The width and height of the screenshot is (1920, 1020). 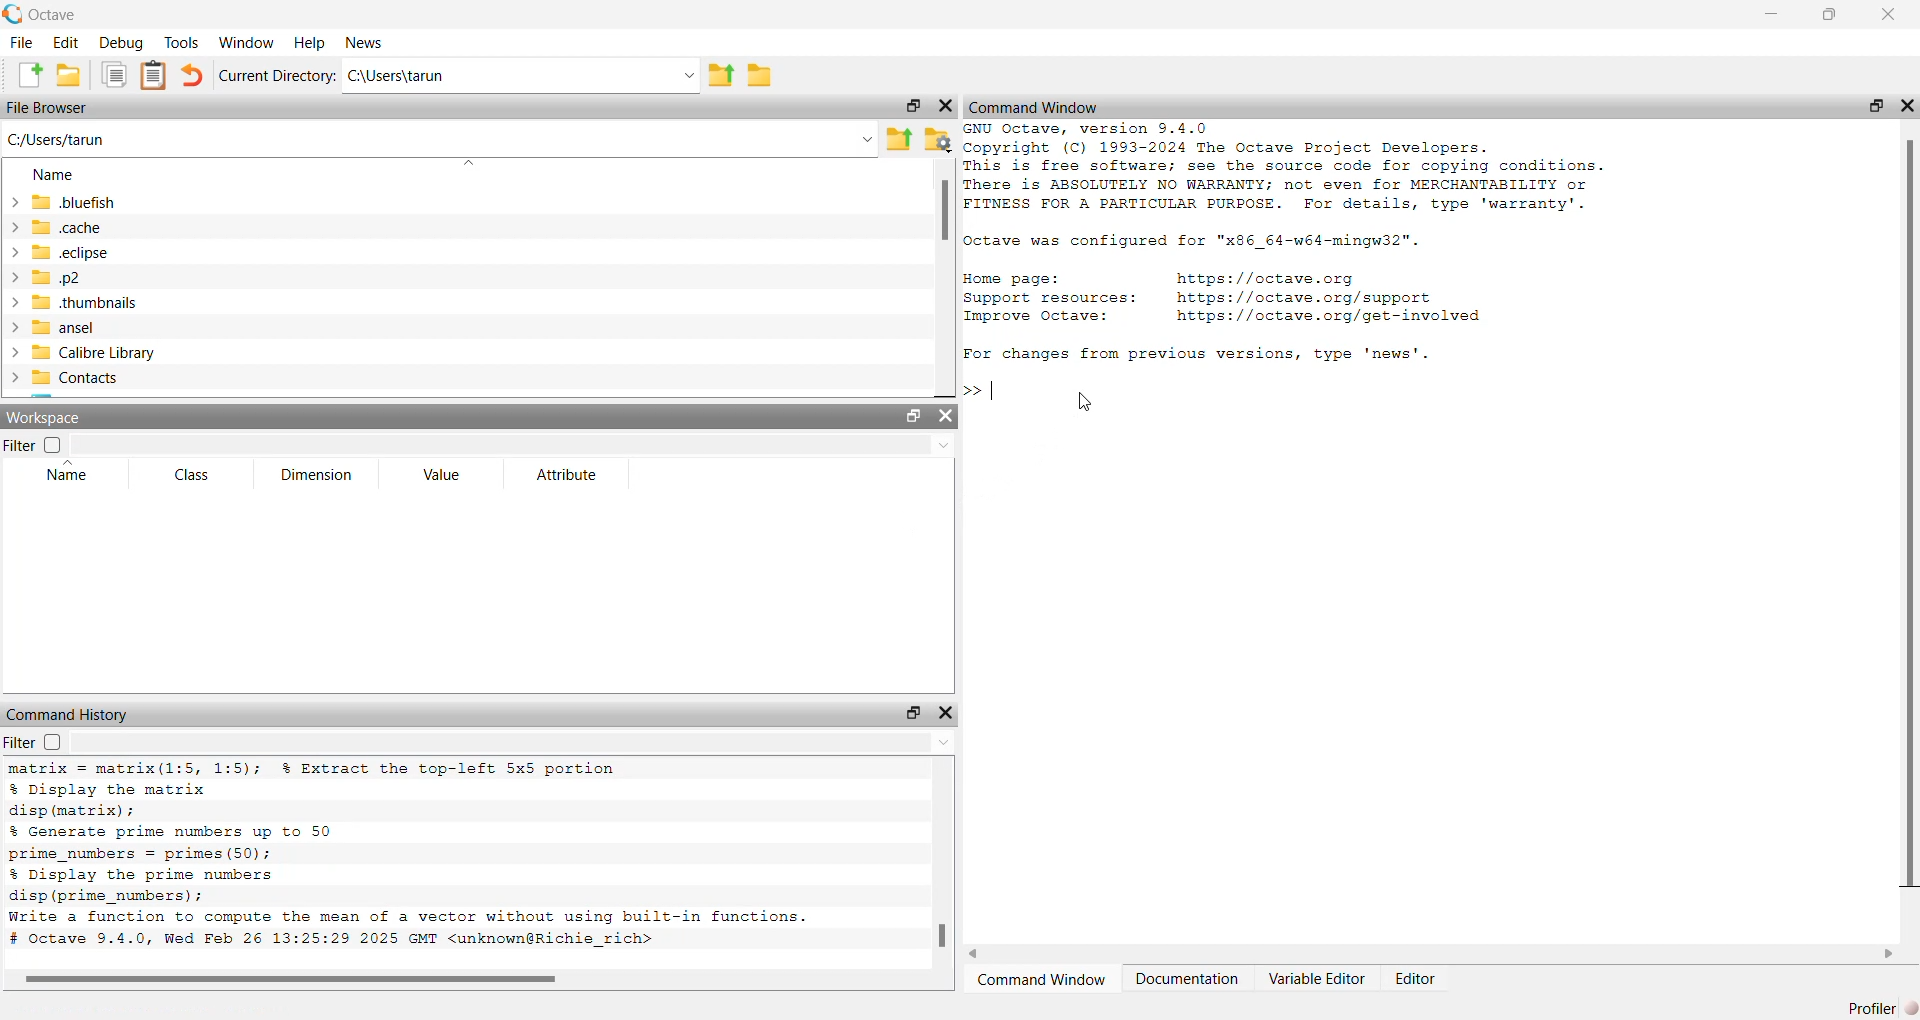 I want to click on ansel, so click(x=66, y=328).